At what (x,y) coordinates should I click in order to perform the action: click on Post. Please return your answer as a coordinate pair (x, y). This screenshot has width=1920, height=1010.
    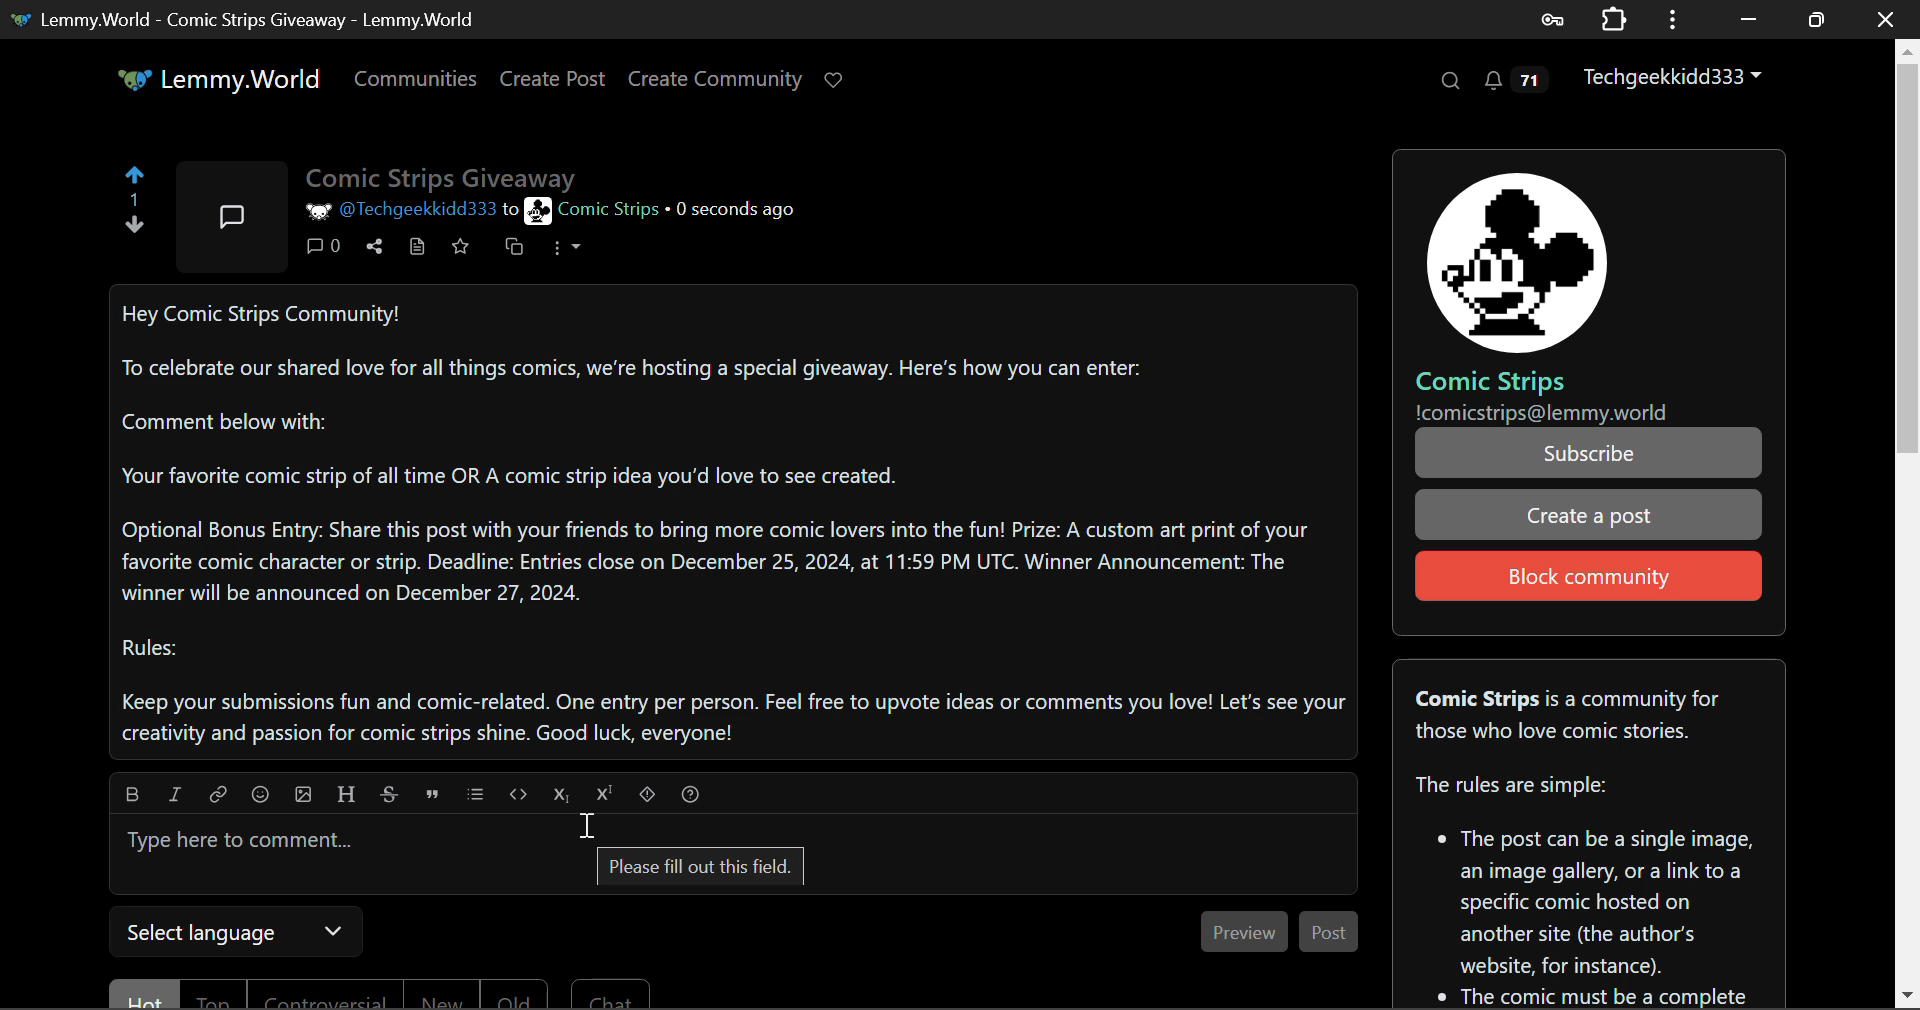
    Looking at the image, I should click on (1328, 932).